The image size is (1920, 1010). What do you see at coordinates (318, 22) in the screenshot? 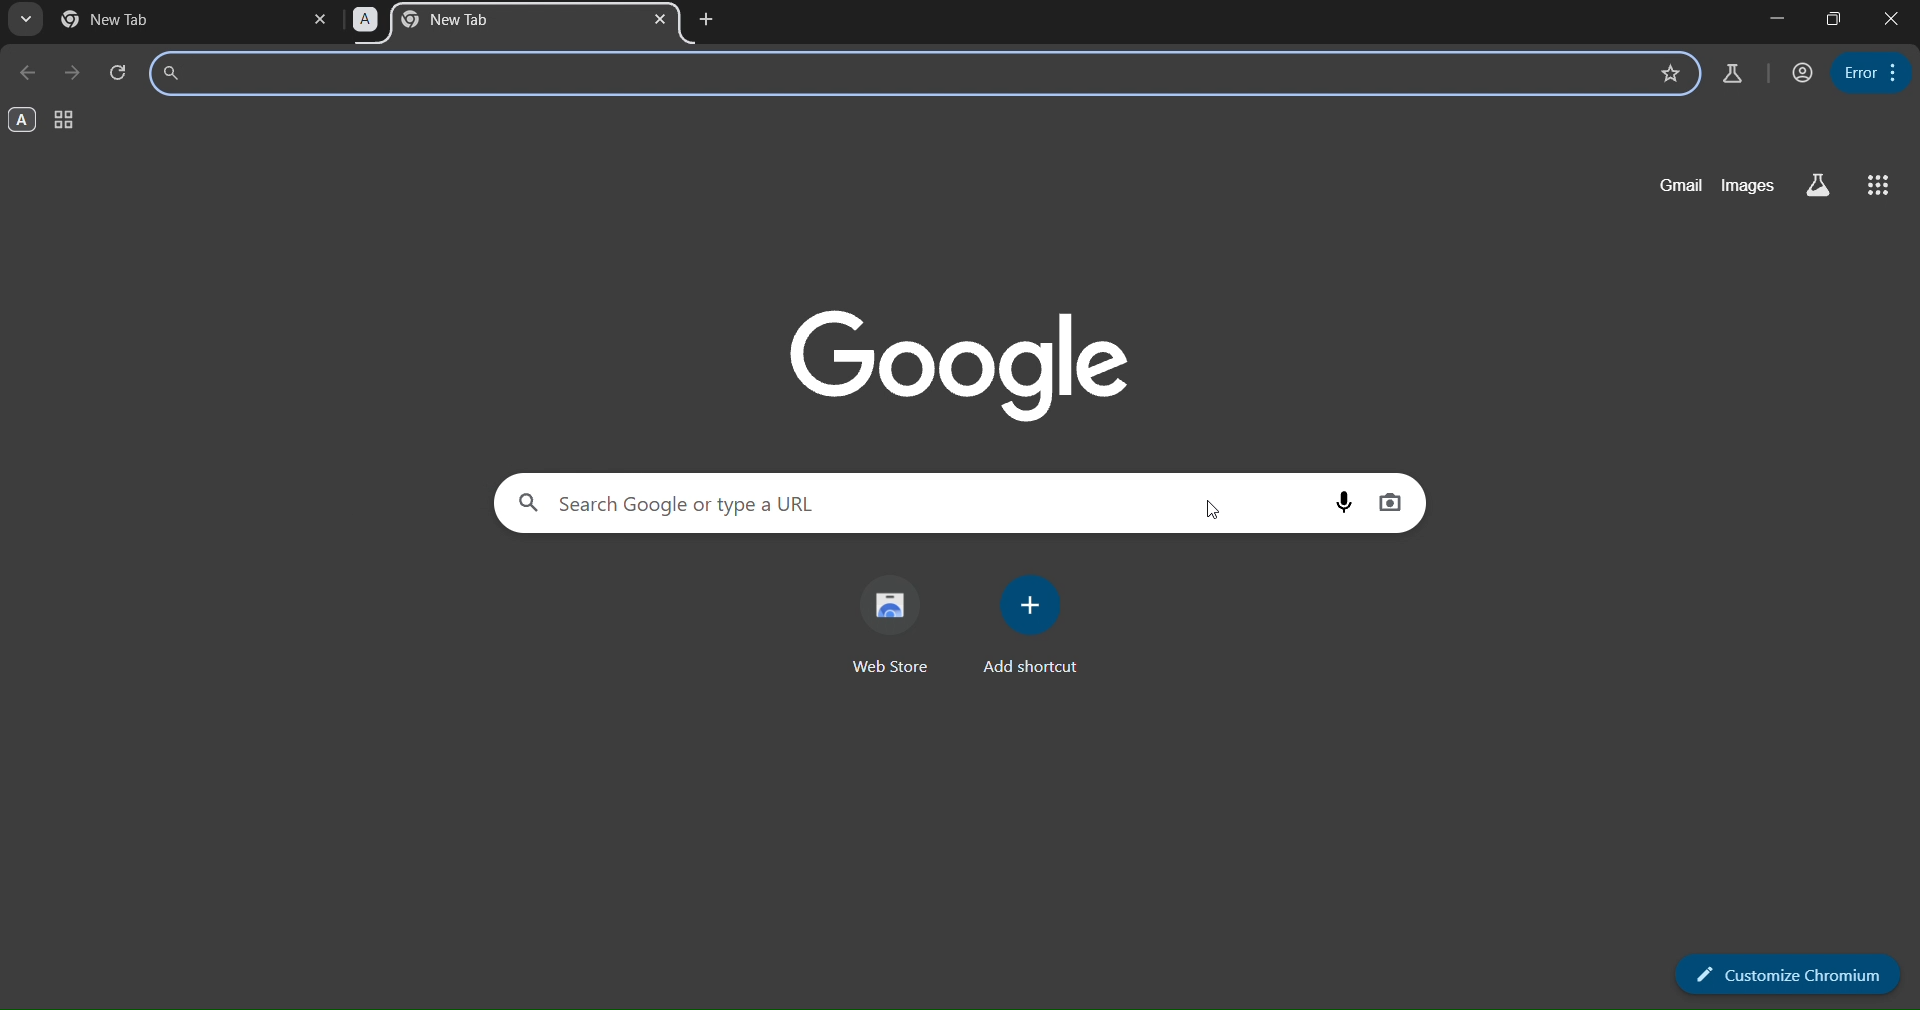
I see `close tab` at bounding box center [318, 22].